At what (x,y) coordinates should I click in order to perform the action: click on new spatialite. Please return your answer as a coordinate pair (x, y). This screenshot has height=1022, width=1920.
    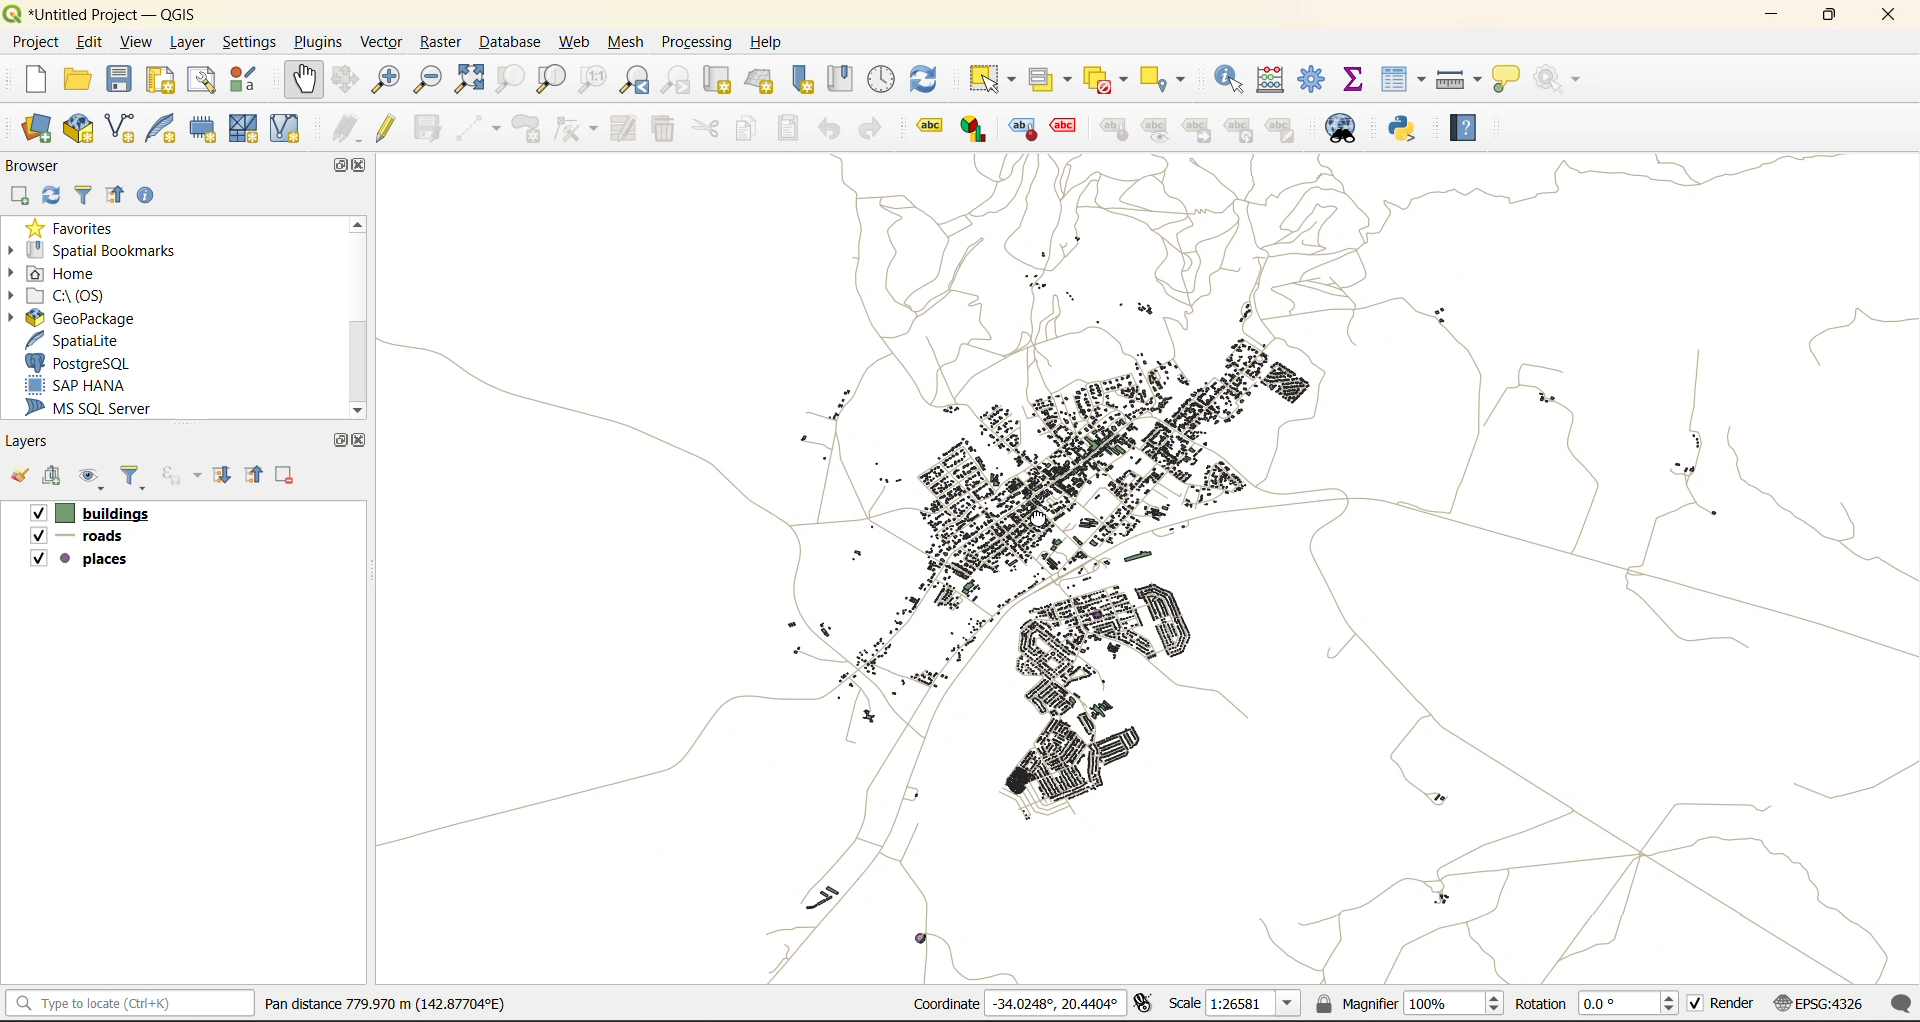
    Looking at the image, I should click on (159, 127).